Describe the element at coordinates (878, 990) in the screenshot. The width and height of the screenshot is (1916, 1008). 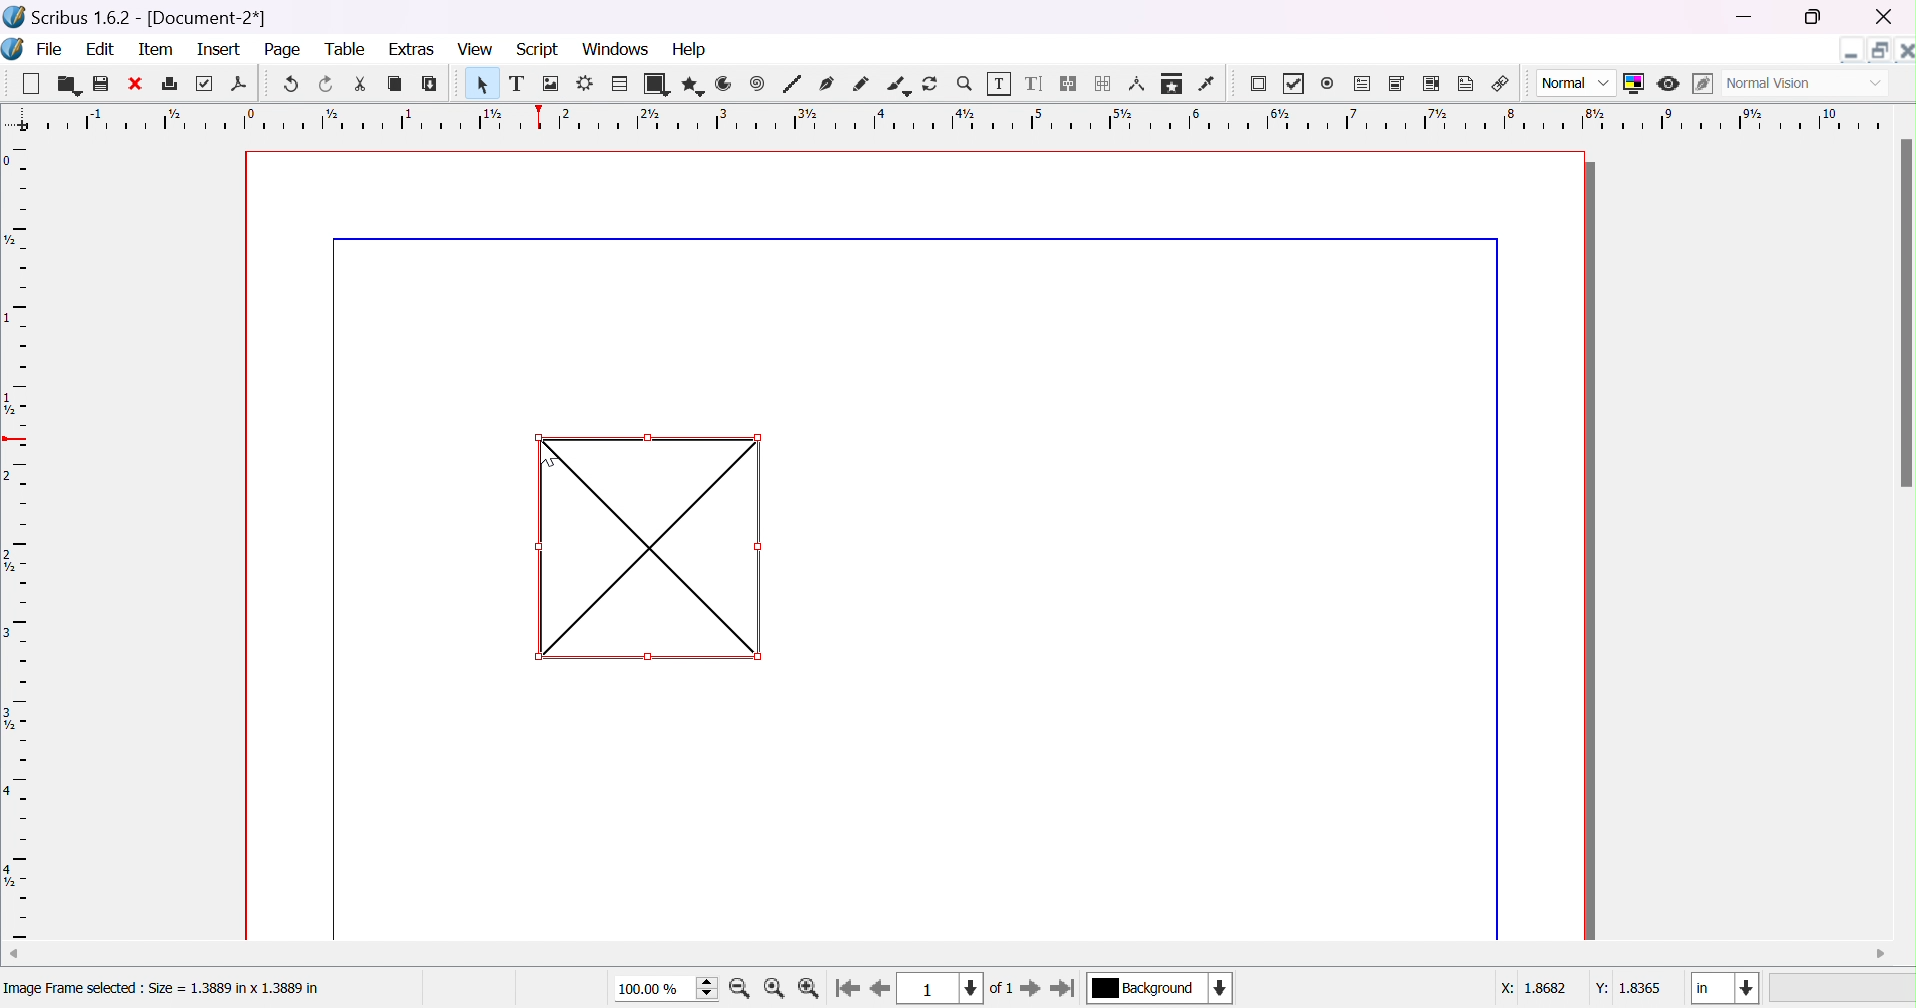
I see `go to previous page` at that location.